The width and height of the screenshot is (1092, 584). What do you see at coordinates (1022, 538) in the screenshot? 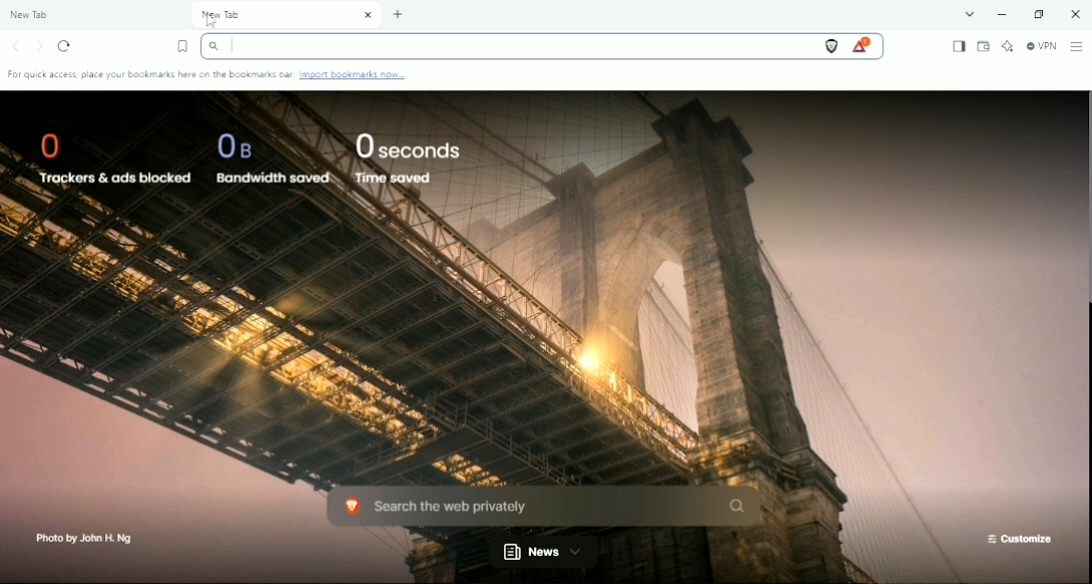
I see `Customize` at bounding box center [1022, 538].